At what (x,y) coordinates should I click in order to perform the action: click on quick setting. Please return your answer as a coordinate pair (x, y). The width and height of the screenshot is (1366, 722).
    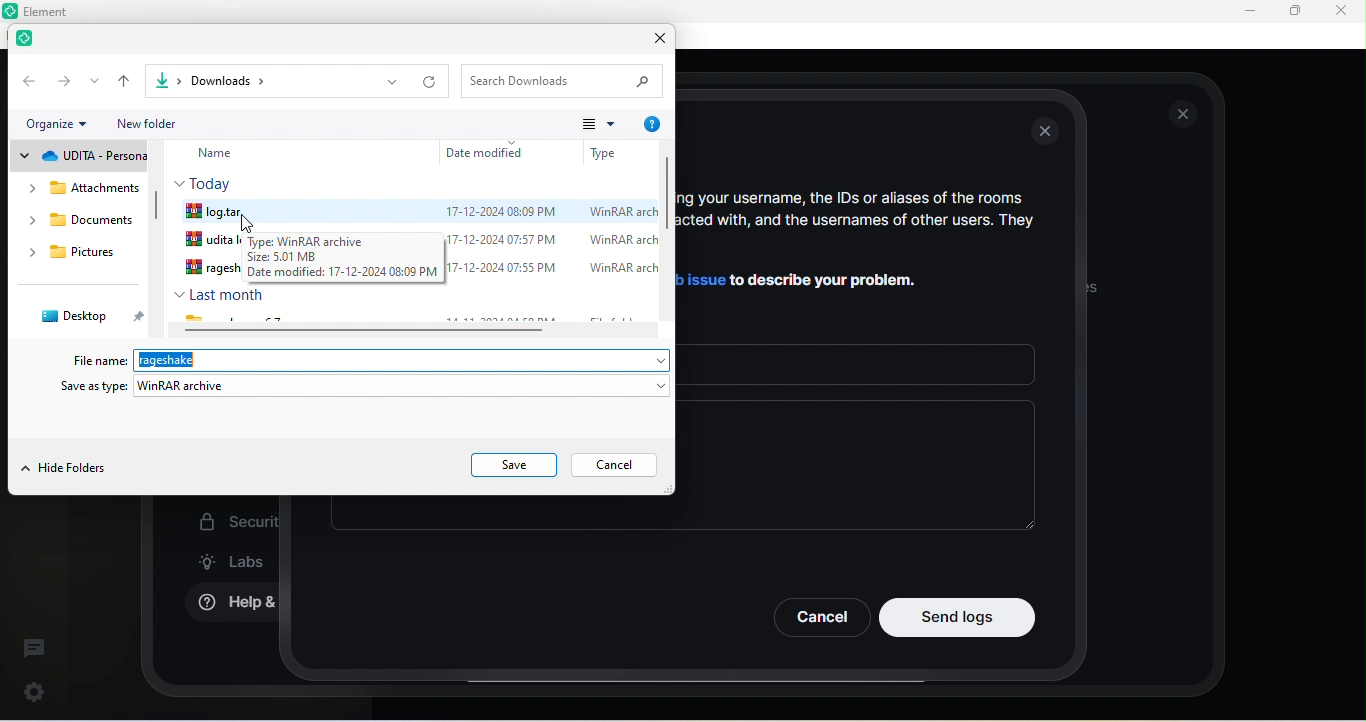
    Looking at the image, I should click on (35, 688).